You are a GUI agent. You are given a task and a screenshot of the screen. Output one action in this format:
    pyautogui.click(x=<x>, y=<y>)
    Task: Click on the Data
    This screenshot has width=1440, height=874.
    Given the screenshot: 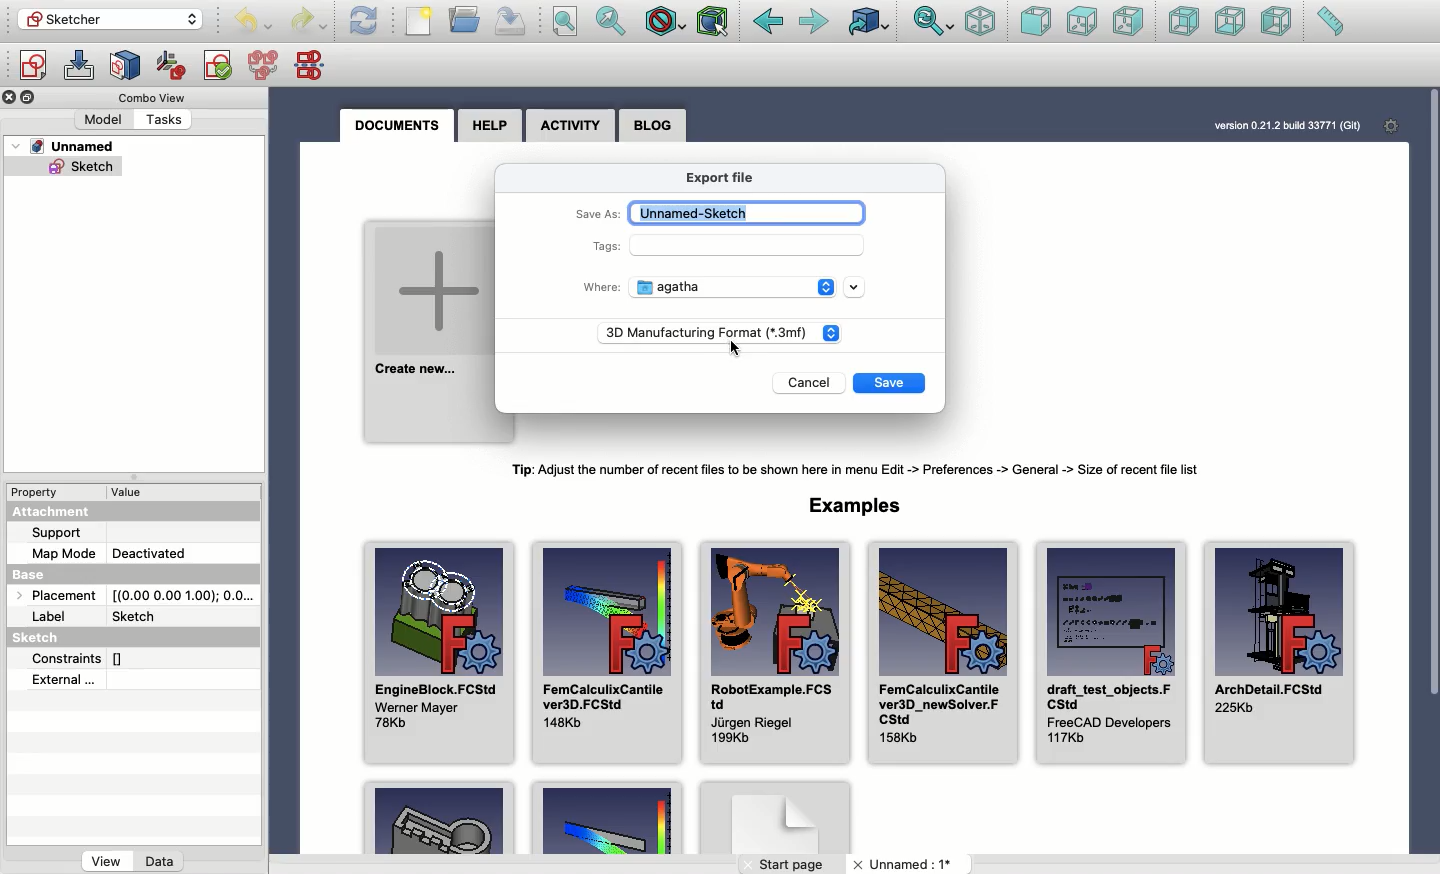 What is the action you would take?
    pyautogui.click(x=160, y=859)
    